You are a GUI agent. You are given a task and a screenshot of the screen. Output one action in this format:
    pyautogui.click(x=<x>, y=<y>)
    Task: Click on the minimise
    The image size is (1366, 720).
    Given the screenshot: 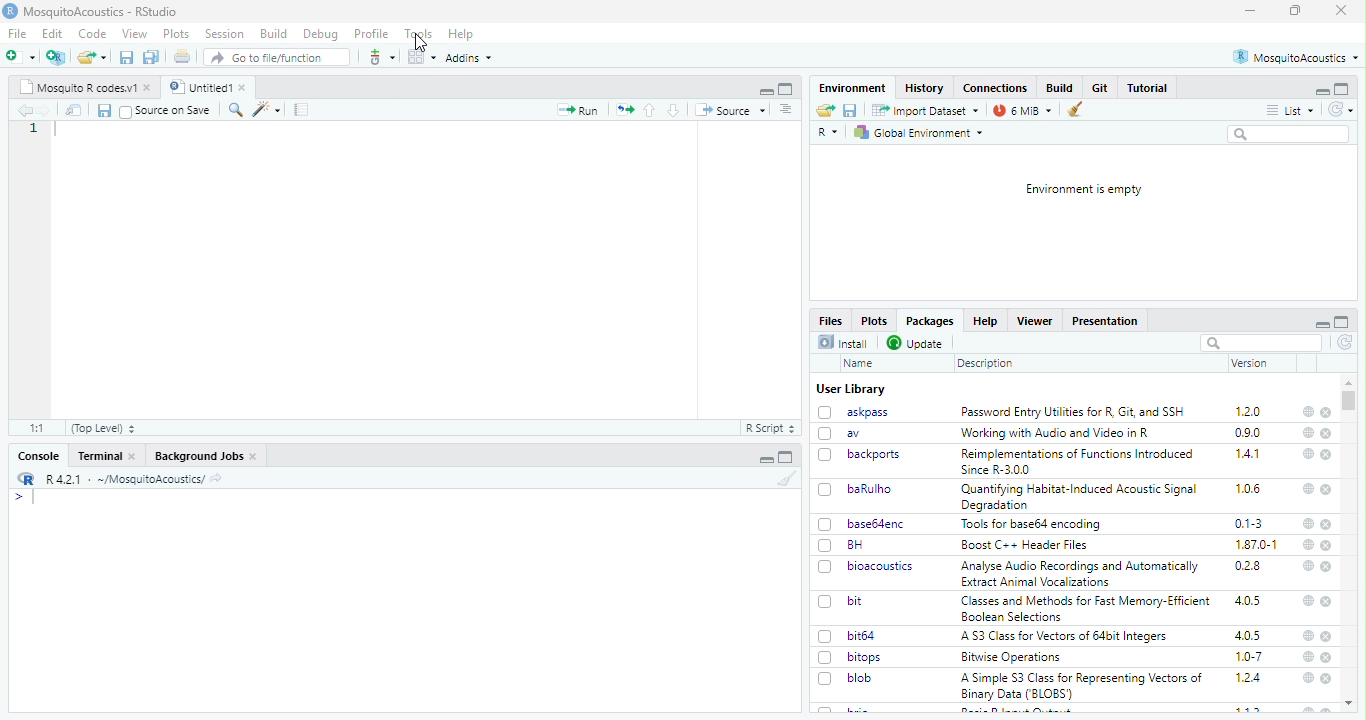 What is the action you would take?
    pyautogui.click(x=1324, y=325)
    